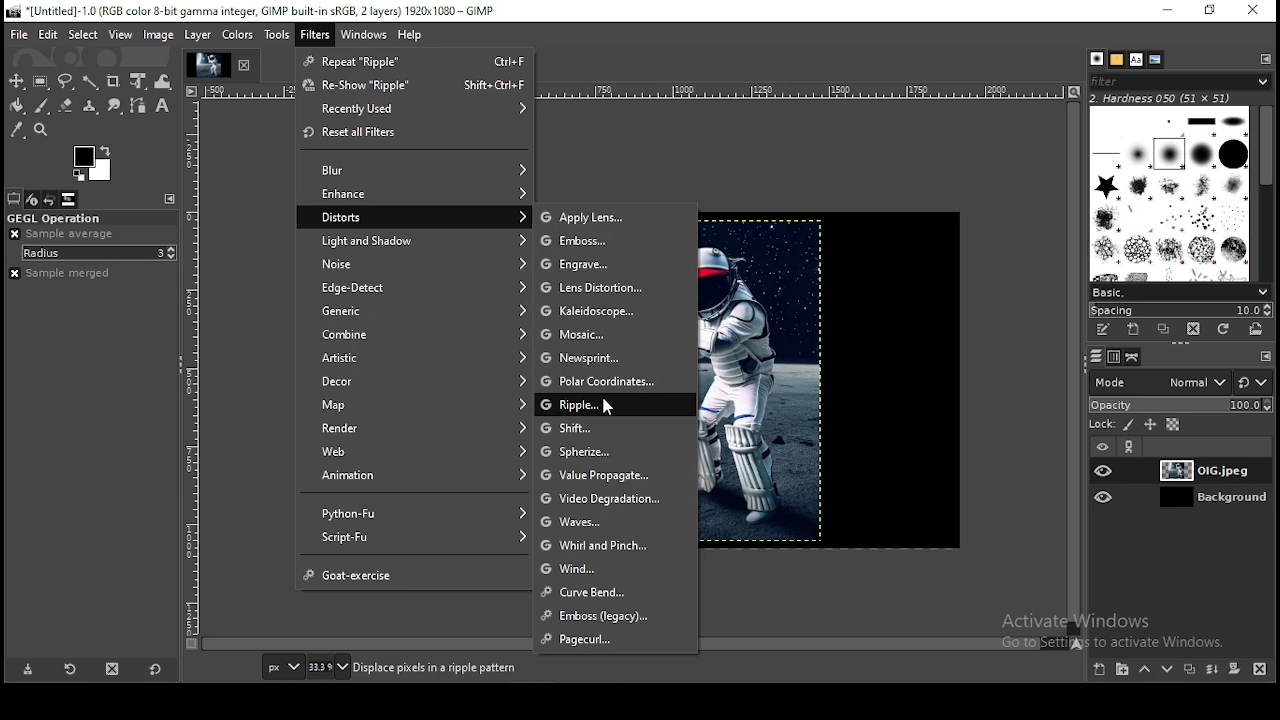 Image resolution: width=1280 pixels, height=720 pixels. Describe the element at coordinates (140, 80) in the screenshot. I see `unified transform tool` at that location.